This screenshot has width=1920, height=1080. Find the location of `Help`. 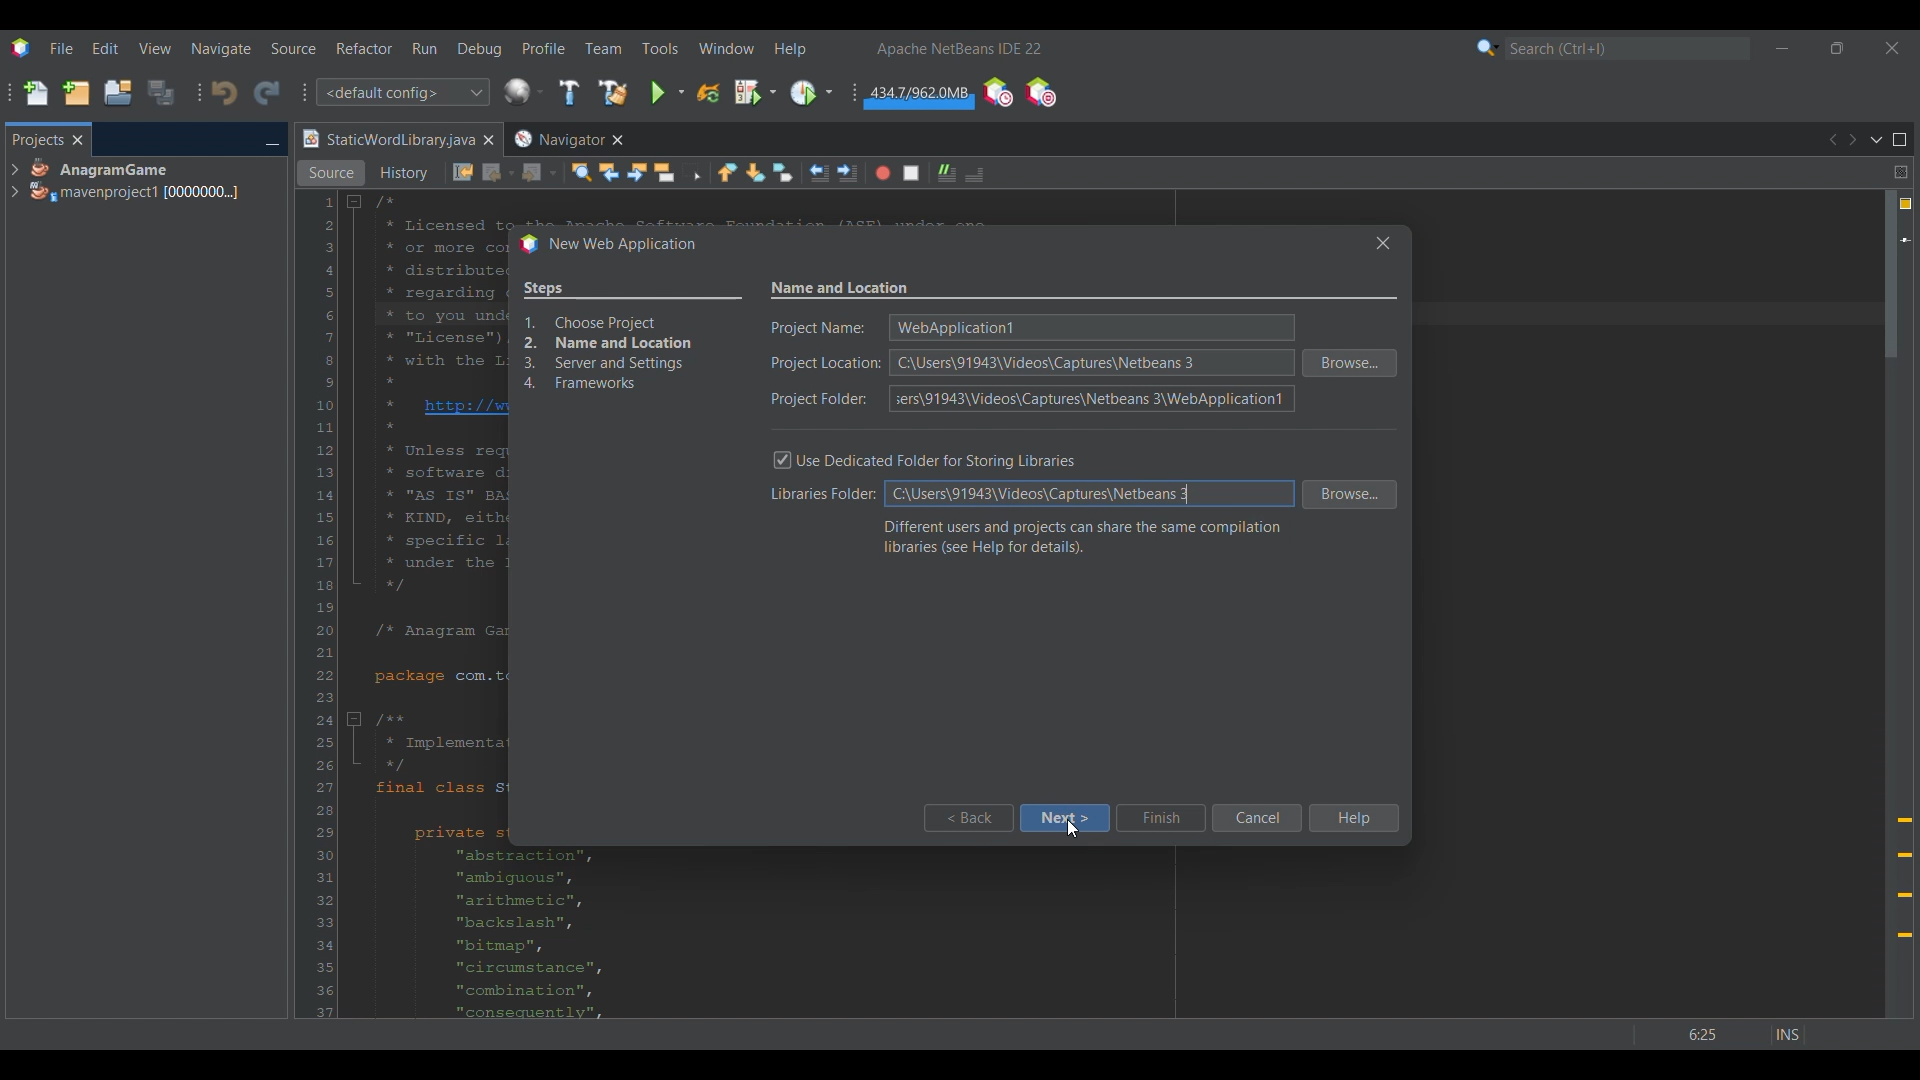

Help is located at coordinates (1352, 818).